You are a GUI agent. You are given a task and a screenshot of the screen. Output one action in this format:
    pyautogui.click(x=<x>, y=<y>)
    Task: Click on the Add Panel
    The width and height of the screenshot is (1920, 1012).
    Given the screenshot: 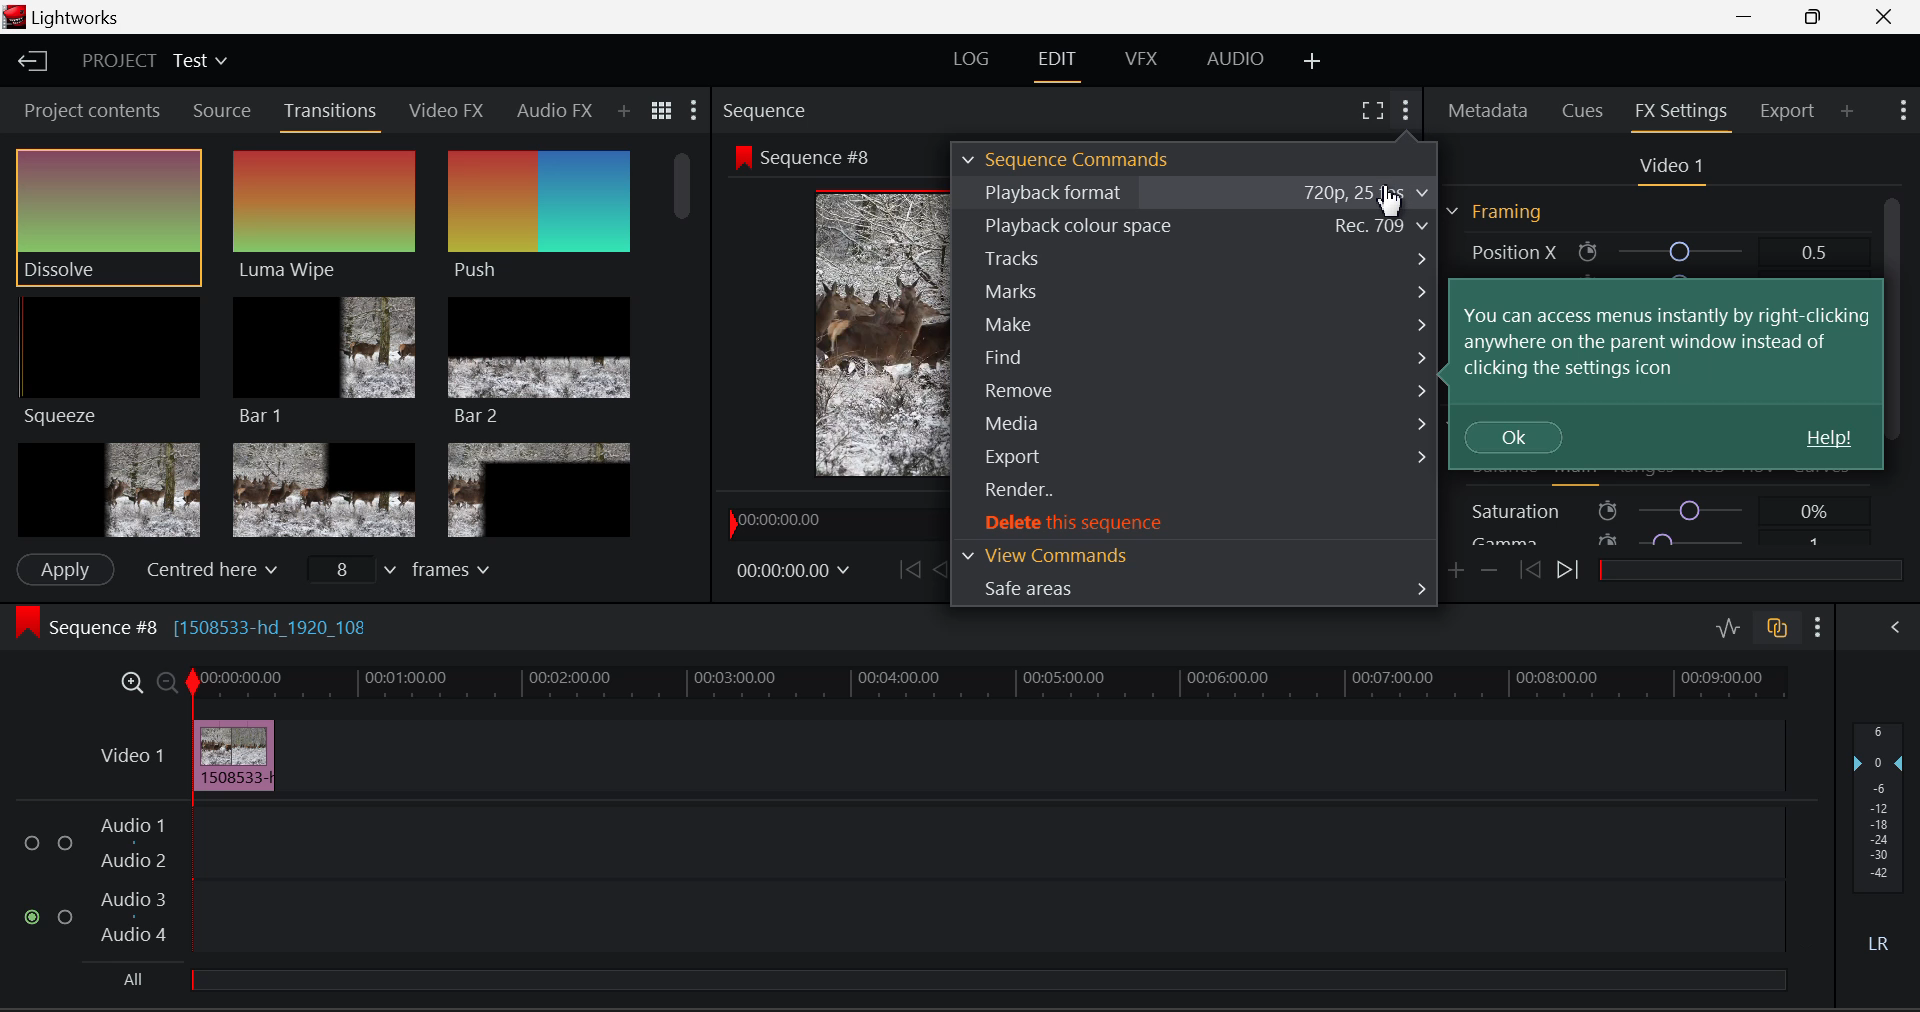 What is the action you would take?
    pyautogui.click(x=1849, y=112)
    